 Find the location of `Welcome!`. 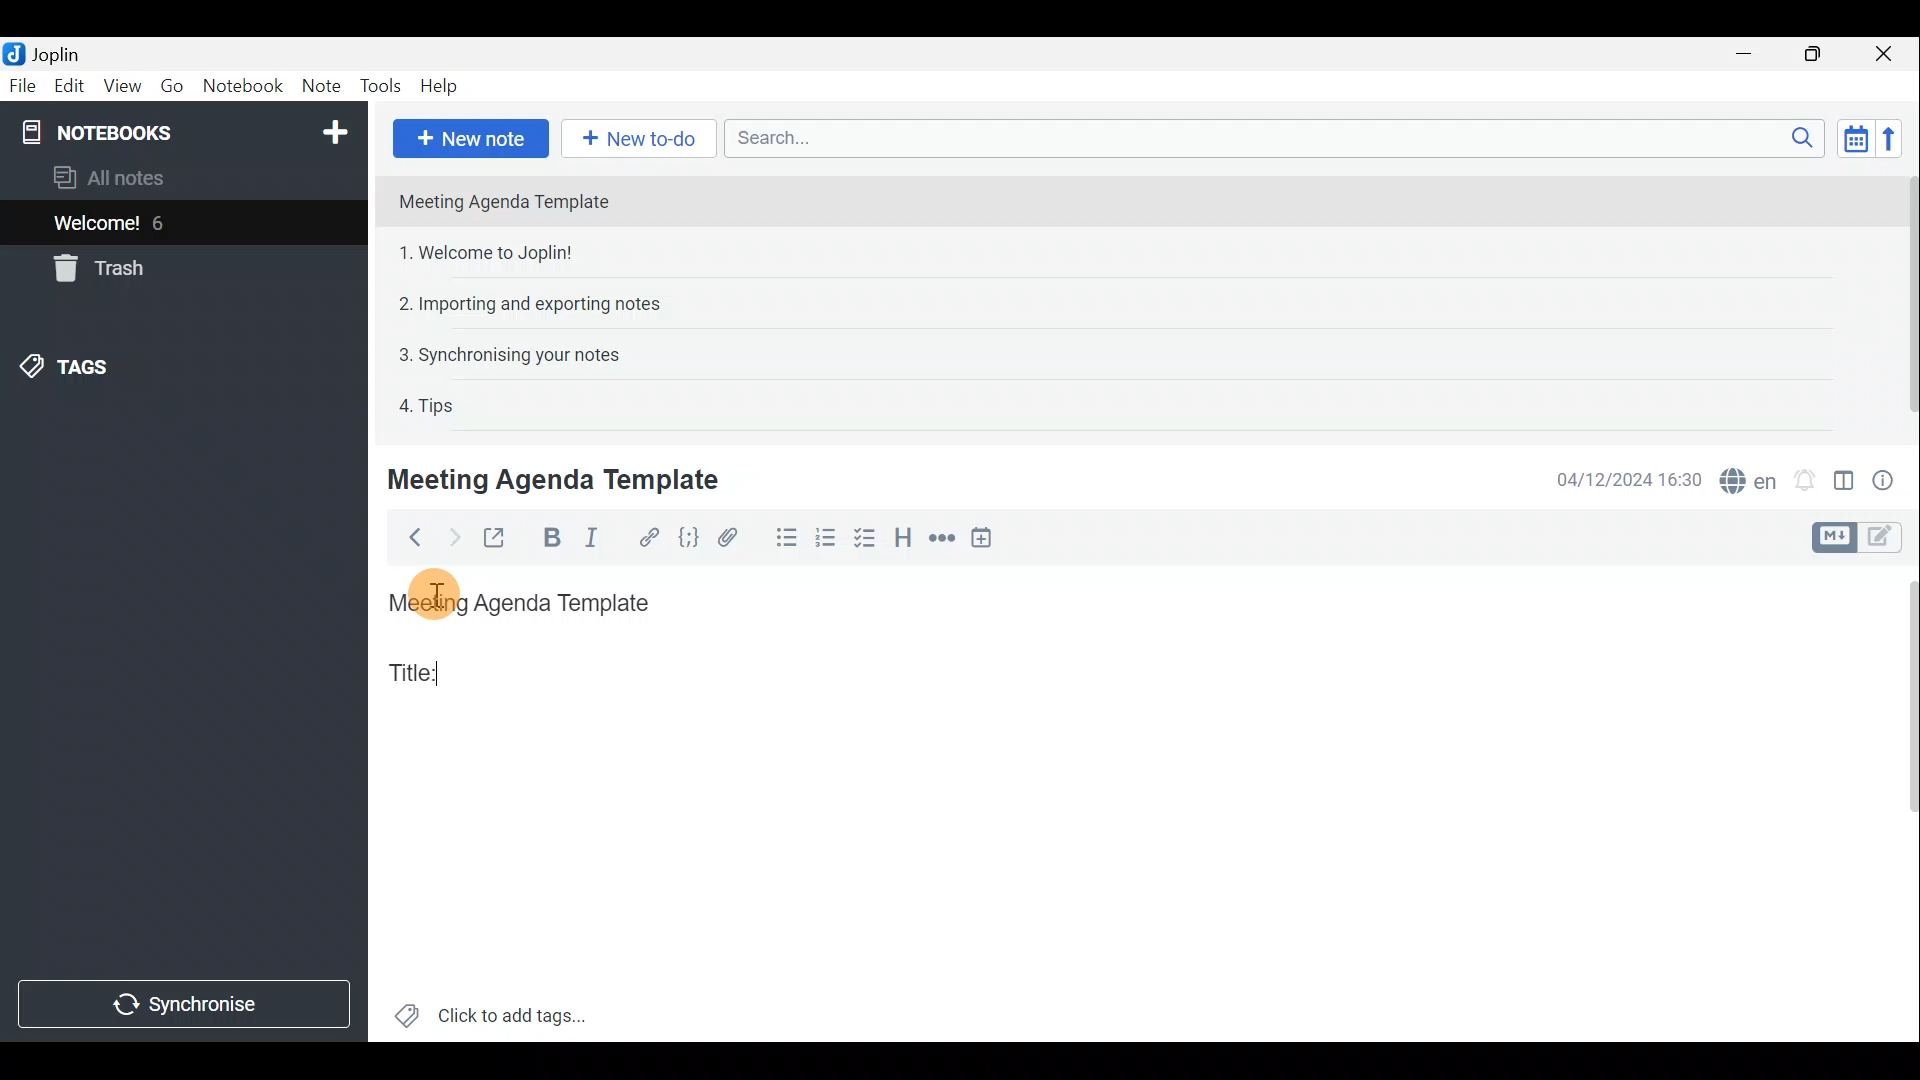

Welcome! is located at coordinates (98, 225).